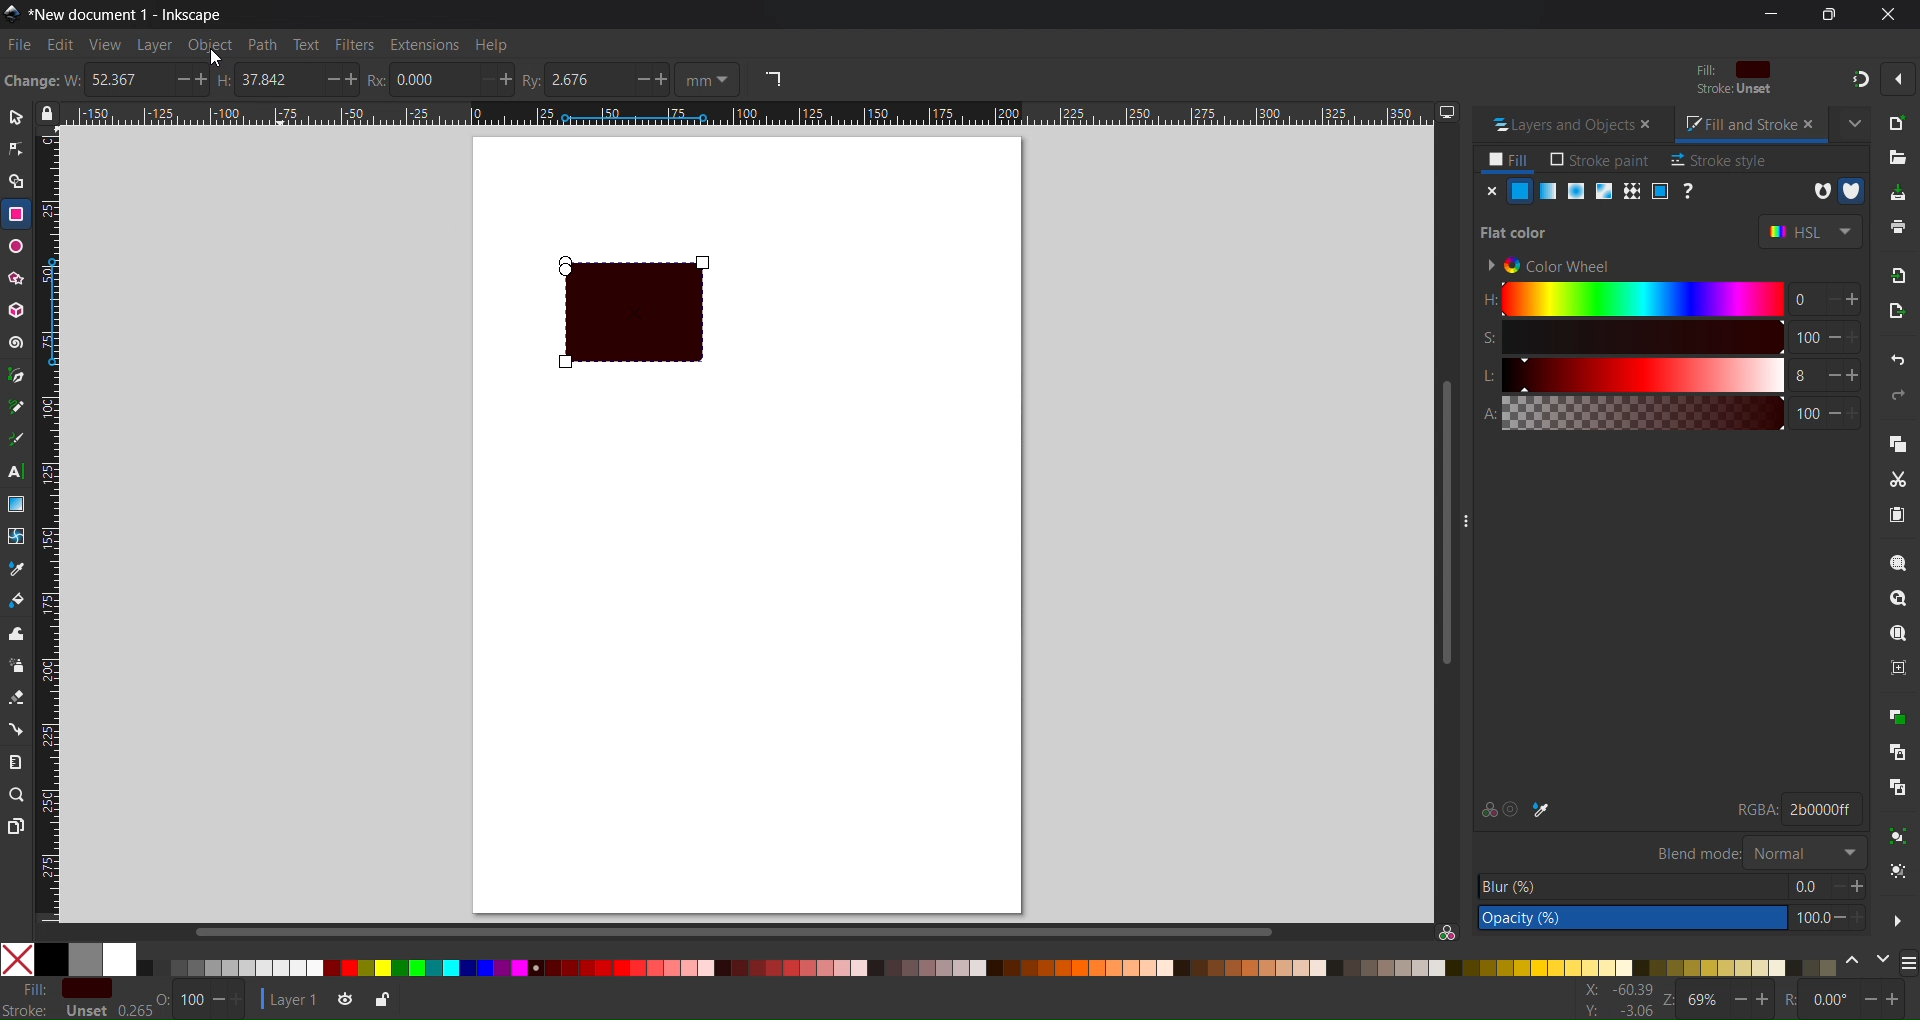  Describe the element at coordinates (1897, 599) in the screenshot. I see `Zoom drawing` at that location.